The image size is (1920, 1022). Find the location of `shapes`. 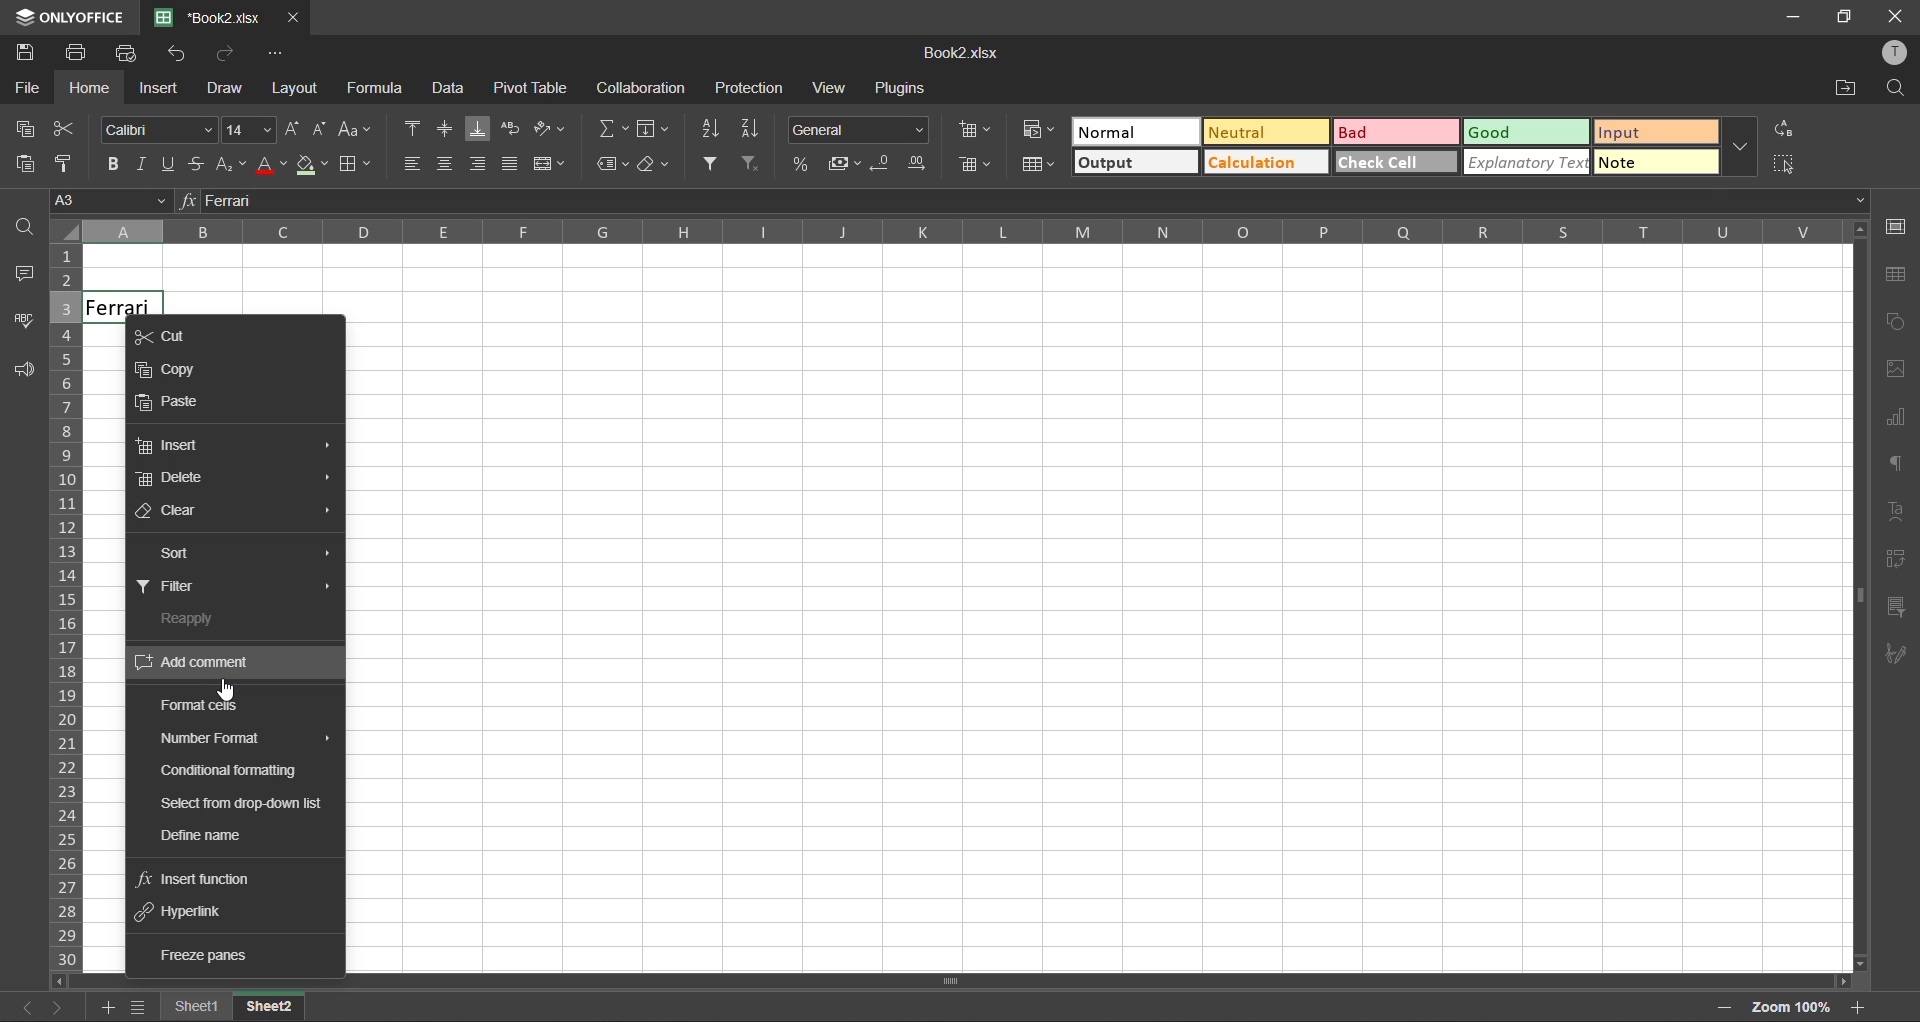

shapes is located at coordinates (1897, 324).